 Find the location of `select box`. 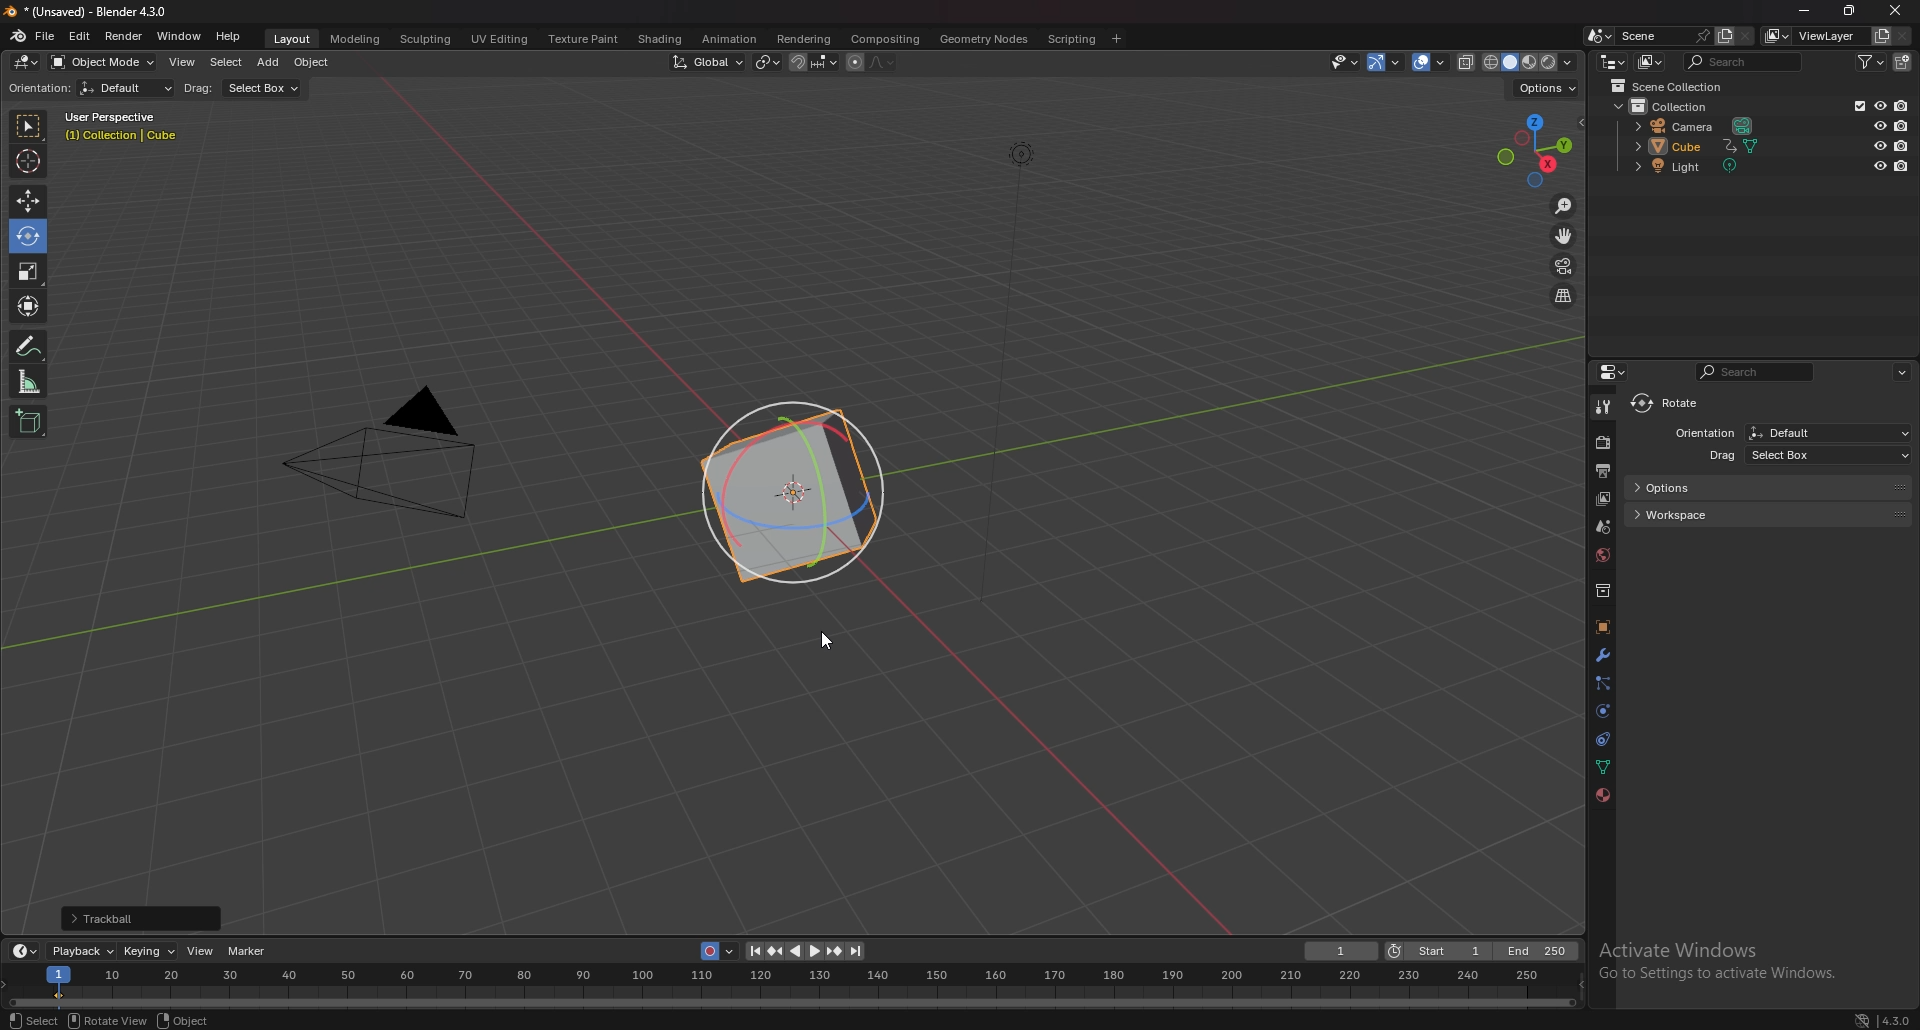

select box is located at coordinates (1679, 403).